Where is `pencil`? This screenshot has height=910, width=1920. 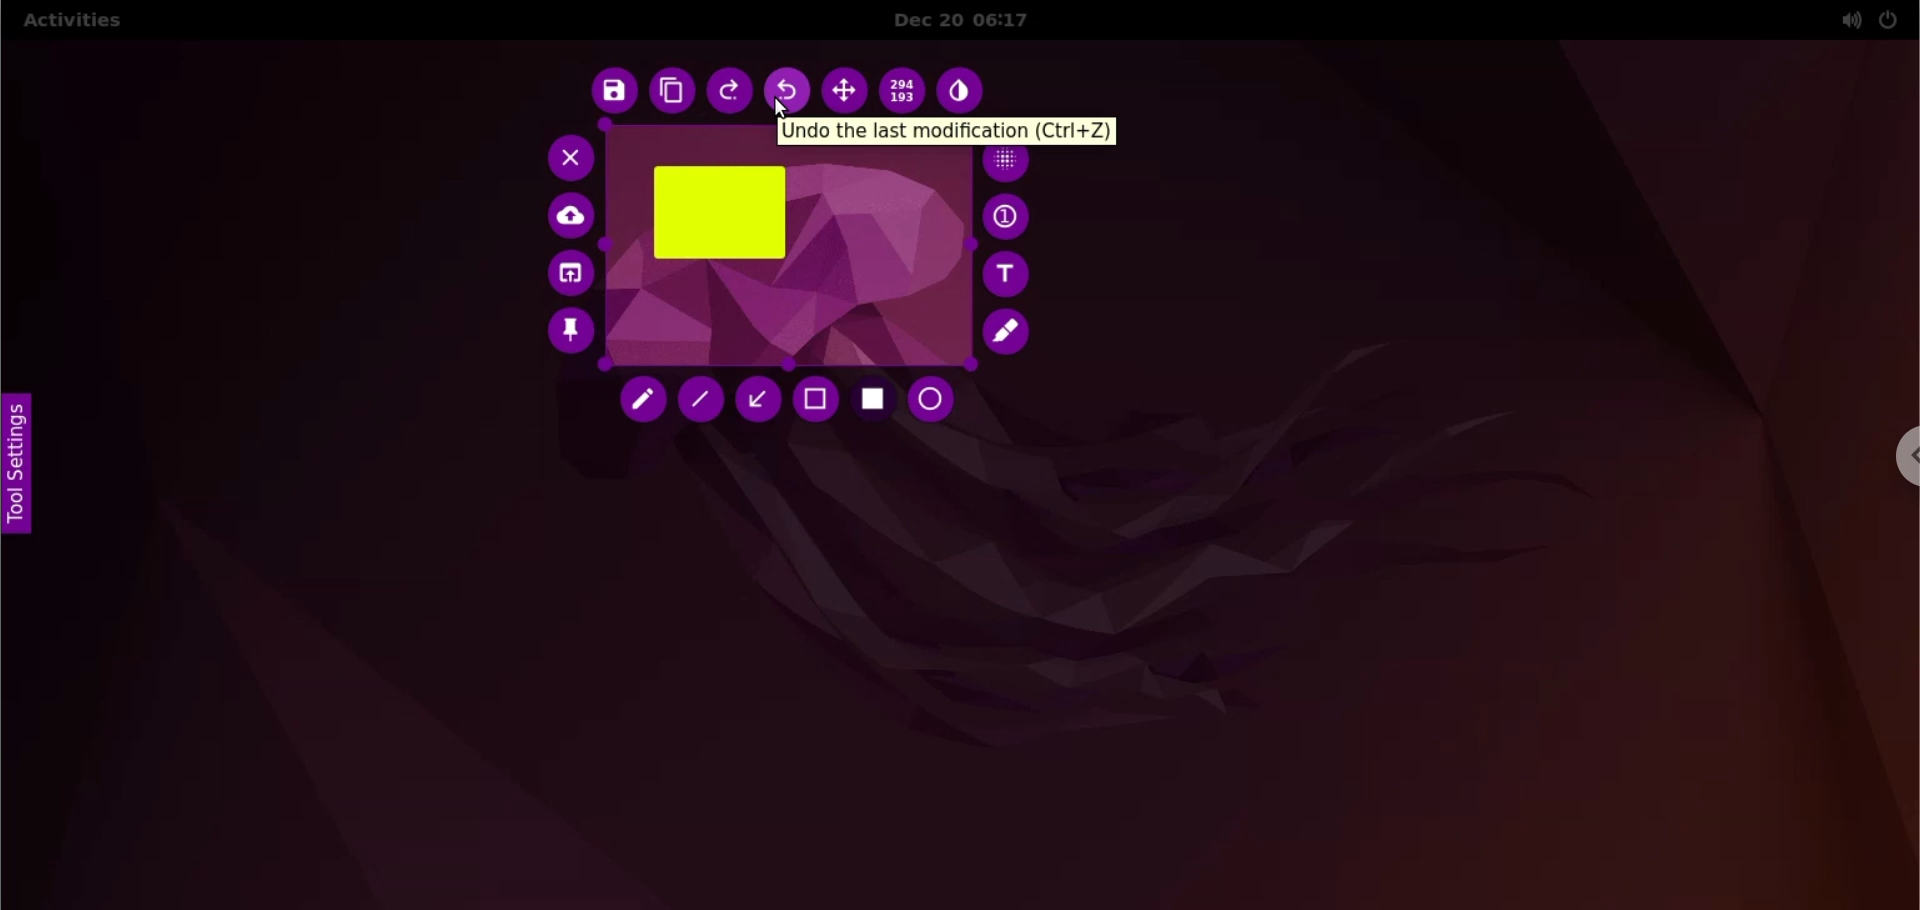
pencil is located at coordinates (646, 403).